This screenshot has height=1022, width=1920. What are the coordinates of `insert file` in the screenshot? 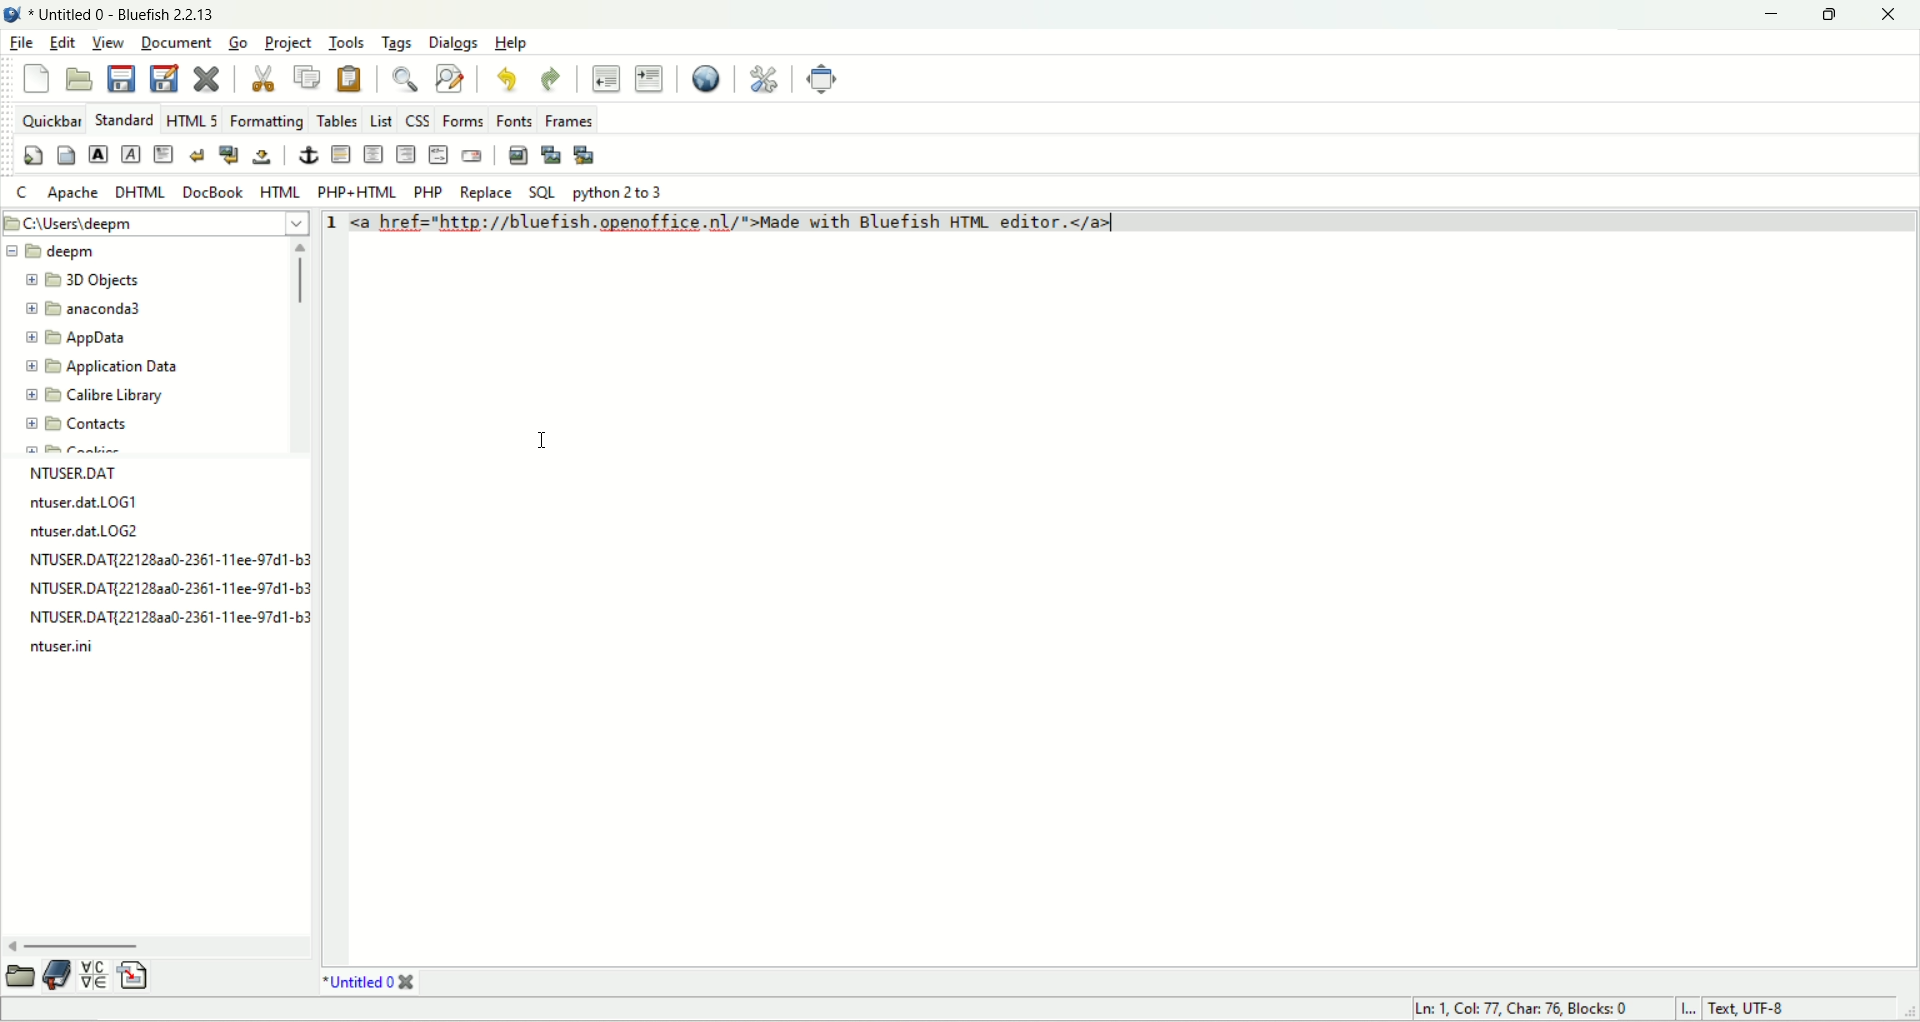 It's located at (141, 973).